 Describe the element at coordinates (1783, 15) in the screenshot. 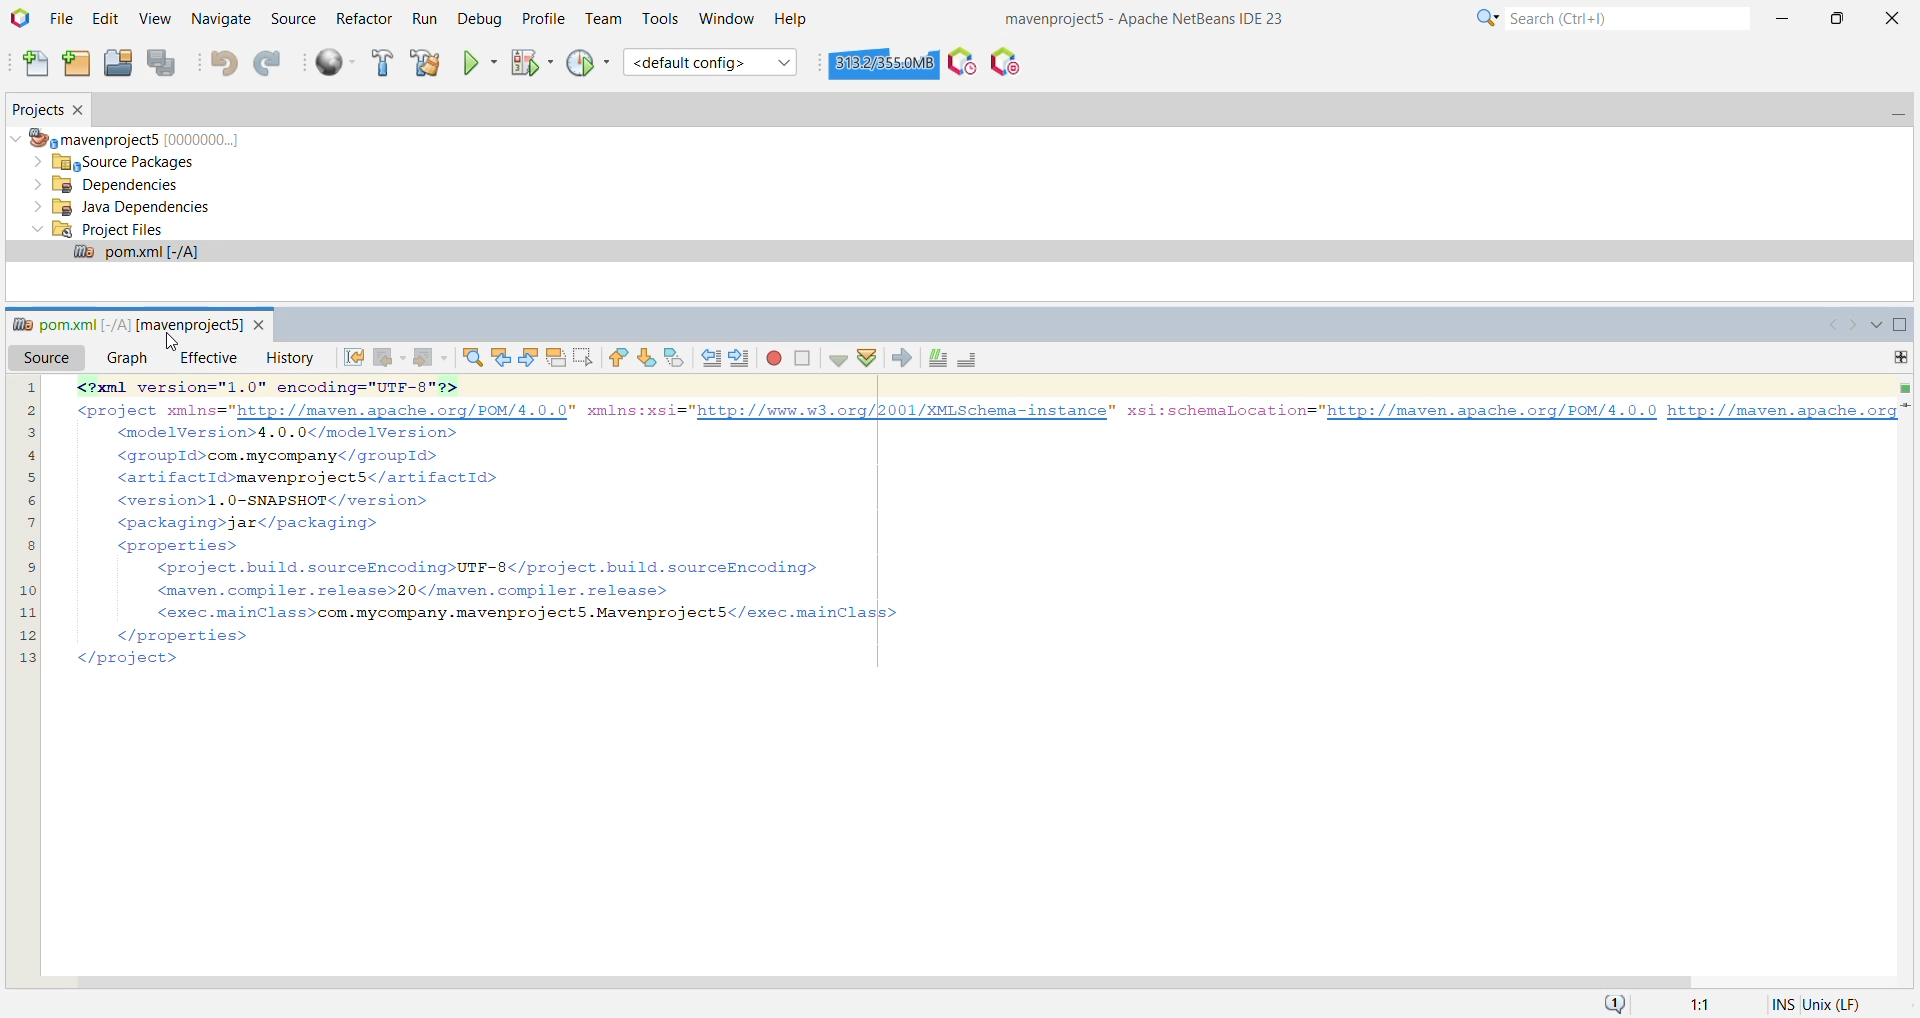

I see `Minimize` at that location.